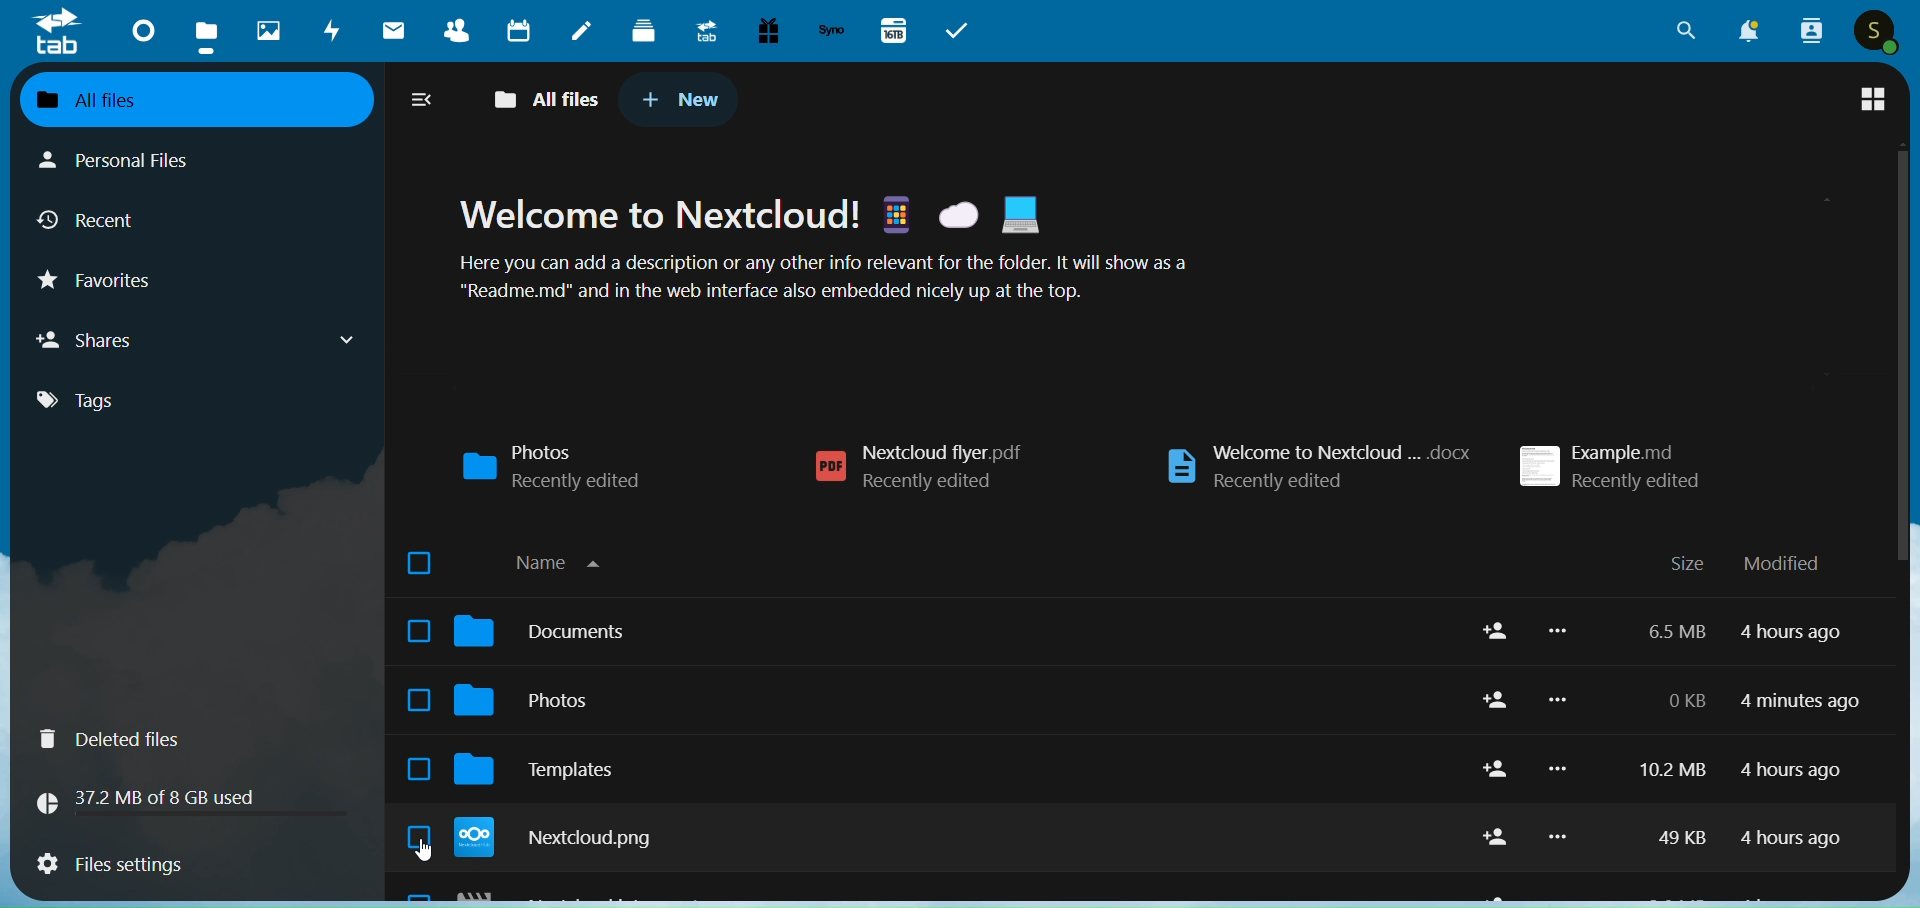 This screenshot has width=1920, height=908. I want to click on Smartphone emoji, so click(895, 213).